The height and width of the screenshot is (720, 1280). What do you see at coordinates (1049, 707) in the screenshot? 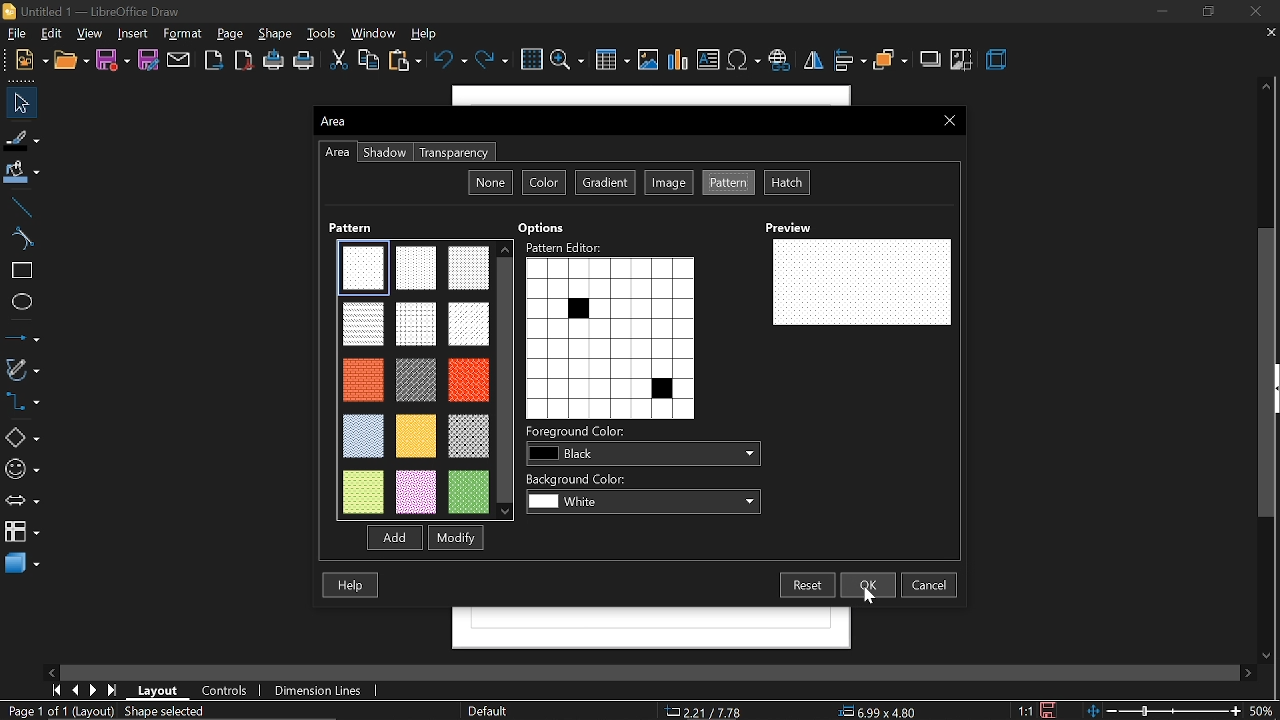
I see `save` at bounding box center [1049, 707].